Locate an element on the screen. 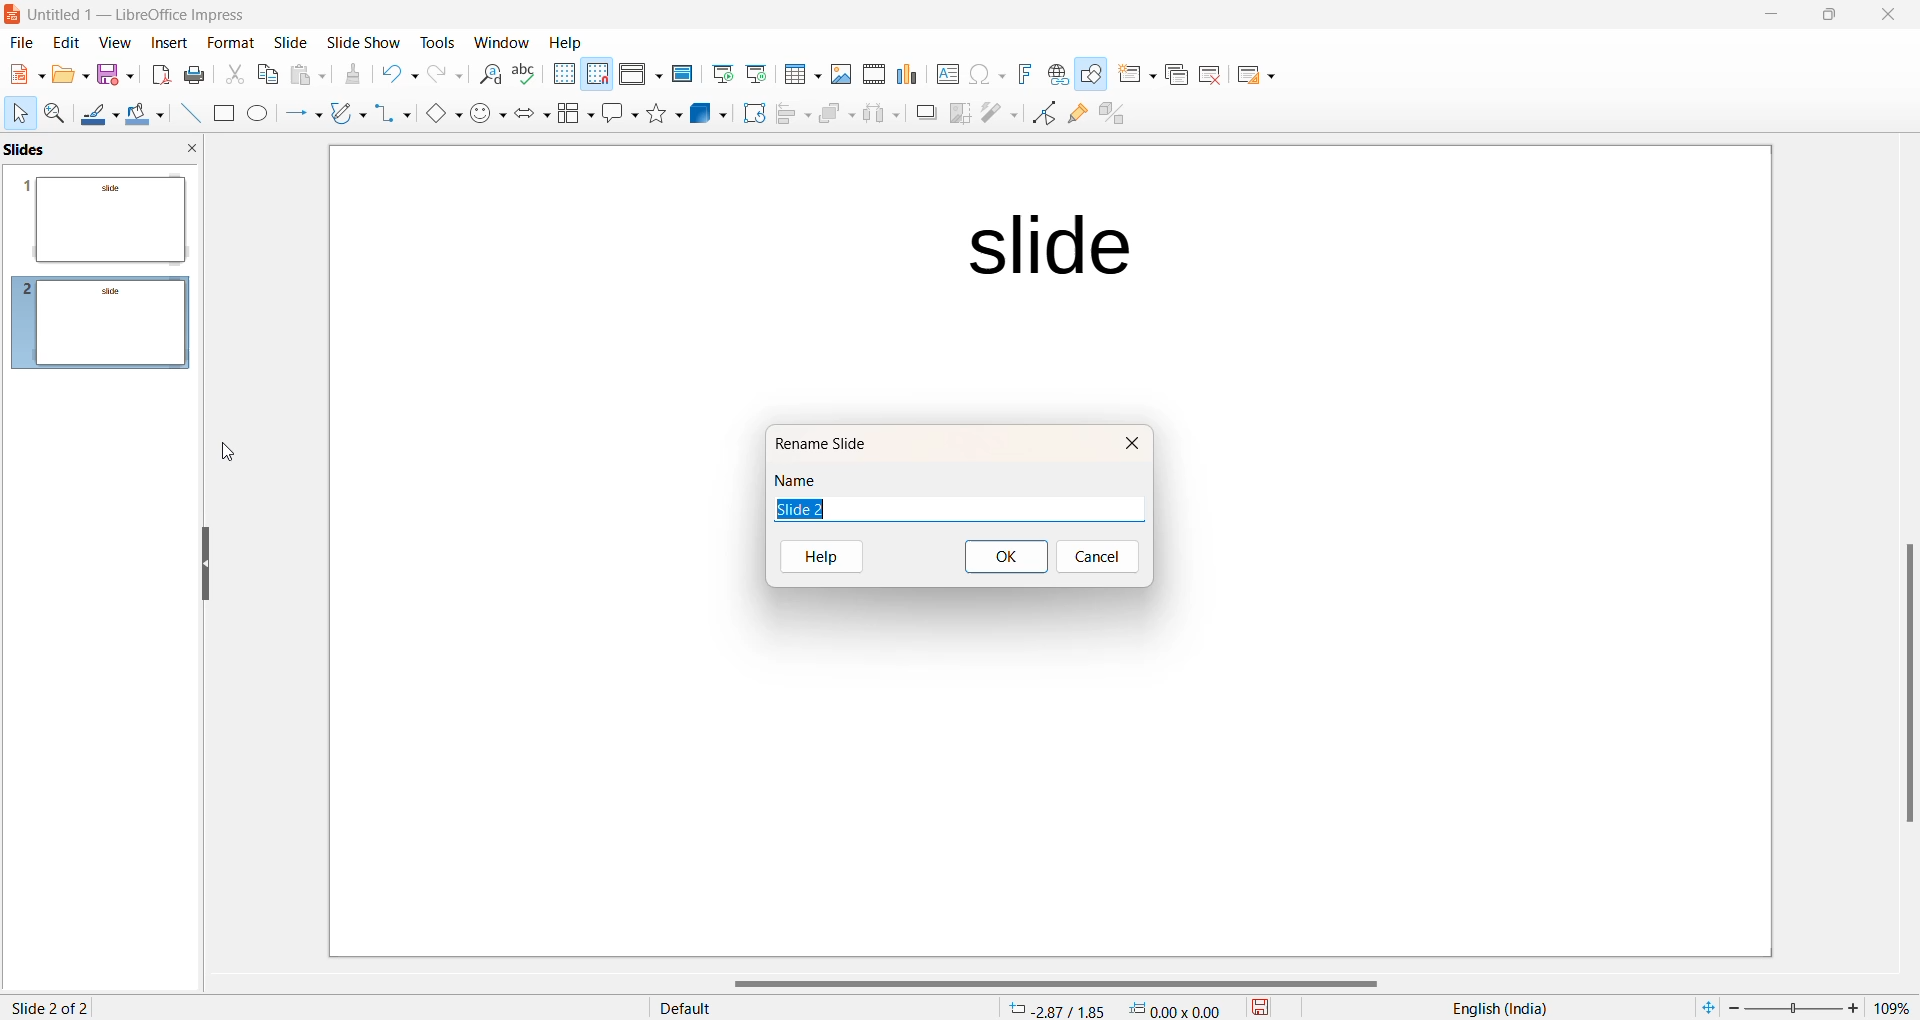 The height and width of the screenshot is (1020, 1920). Align is located at coordinates (788, 115).